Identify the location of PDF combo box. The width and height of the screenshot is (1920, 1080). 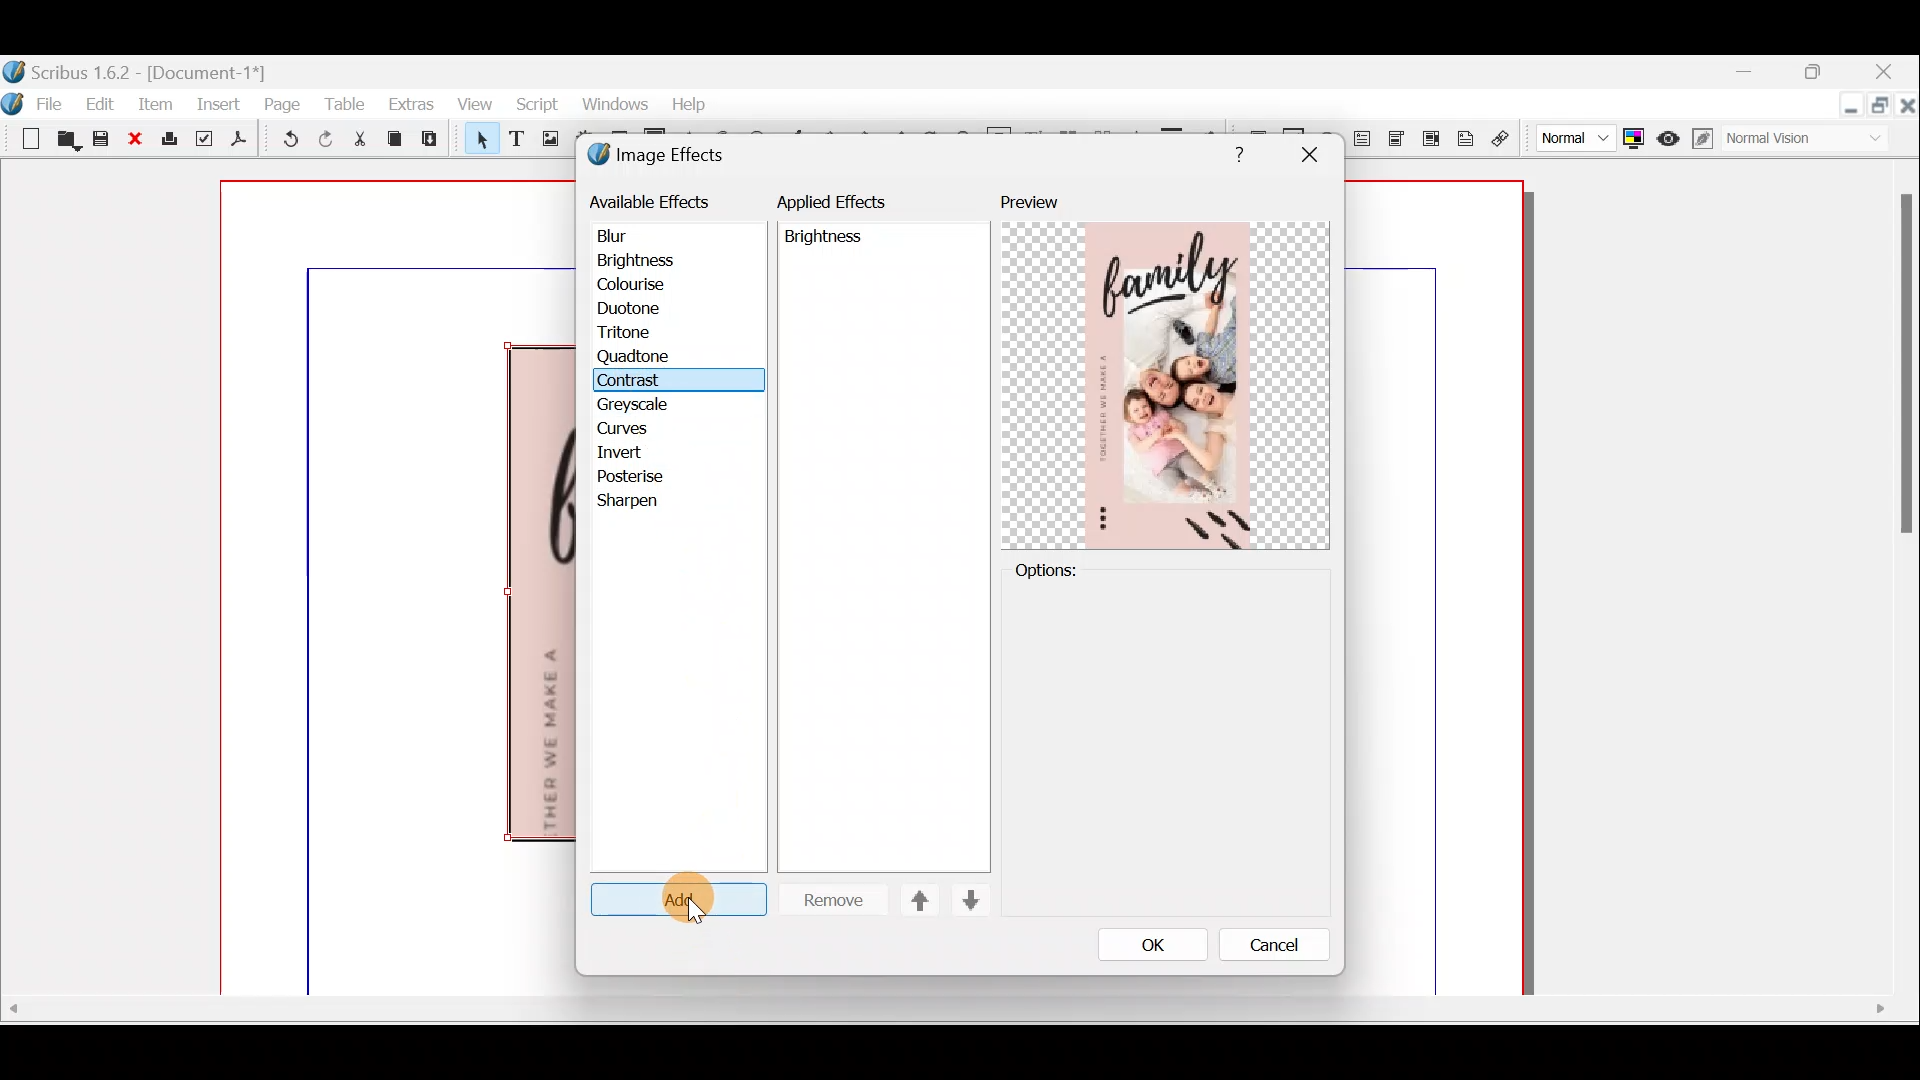
(1398, 139).